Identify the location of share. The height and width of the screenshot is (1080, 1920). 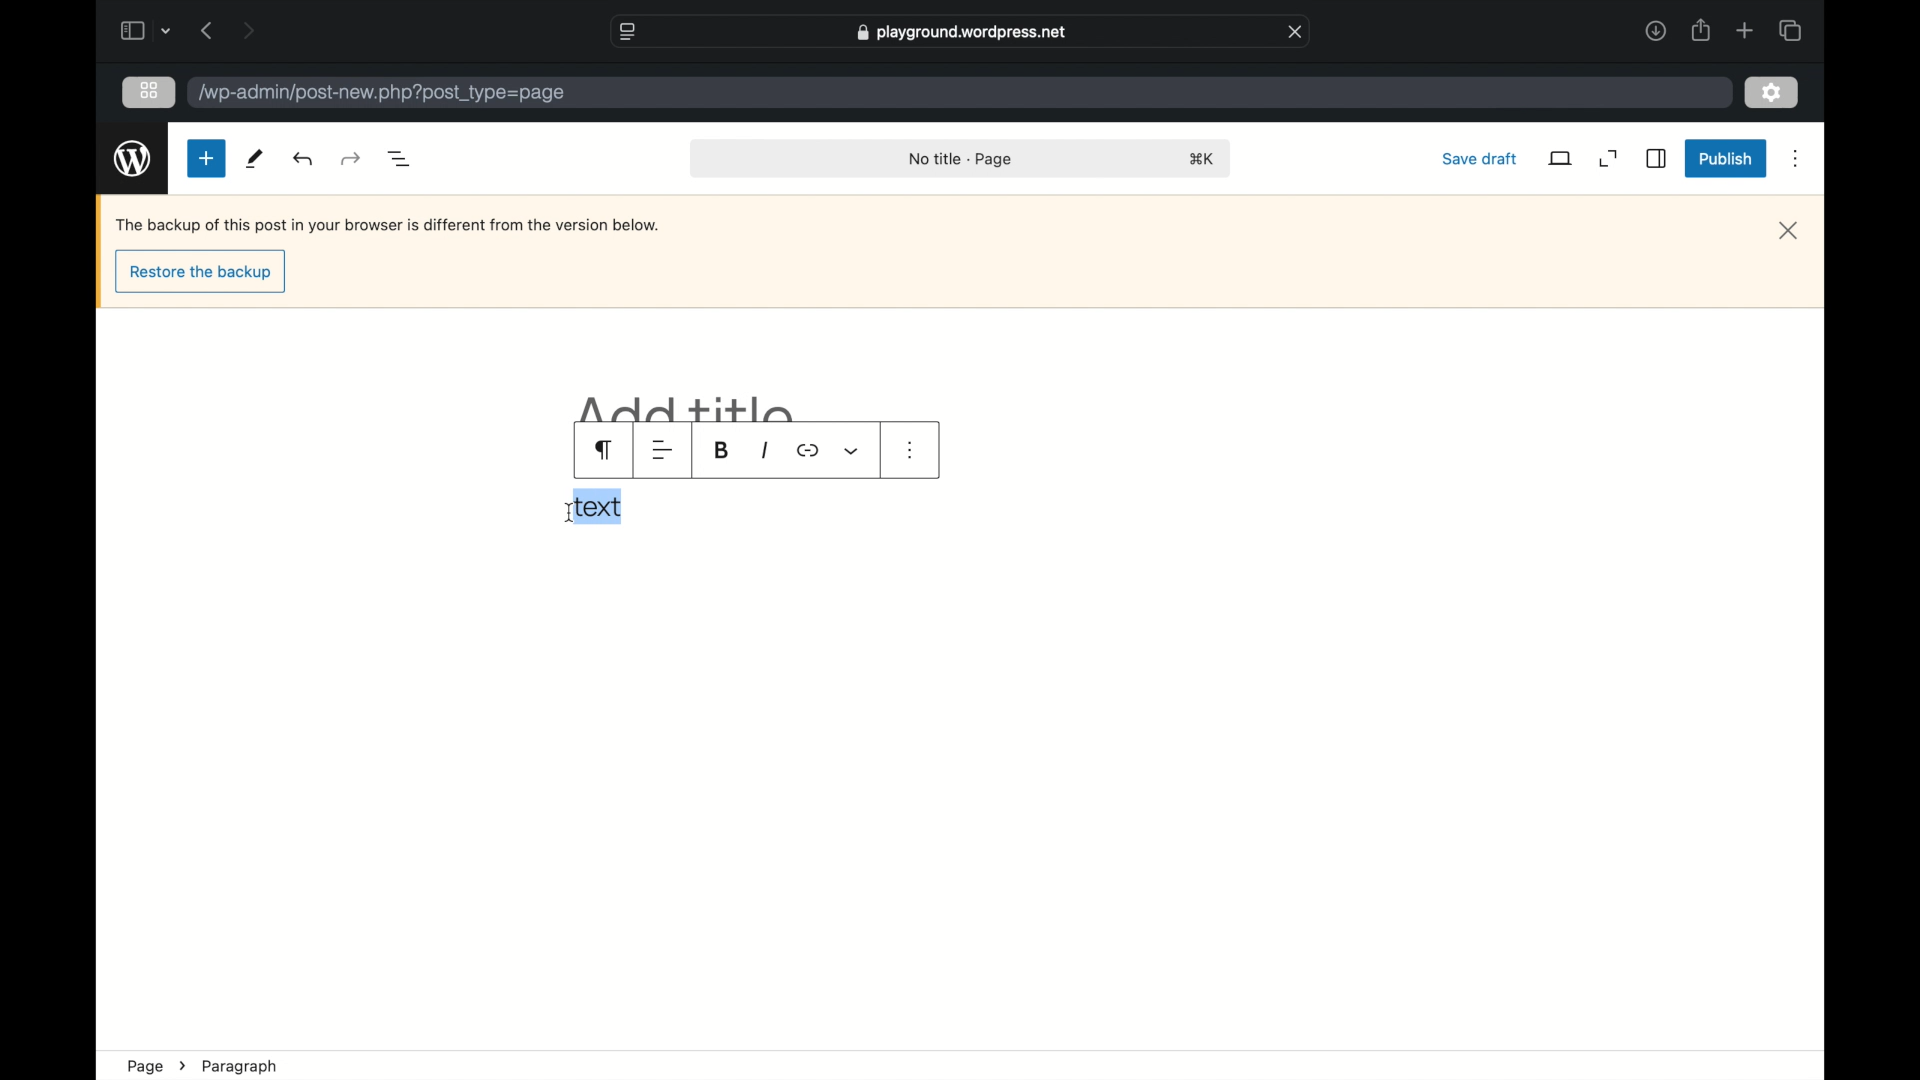
(1702, 30).